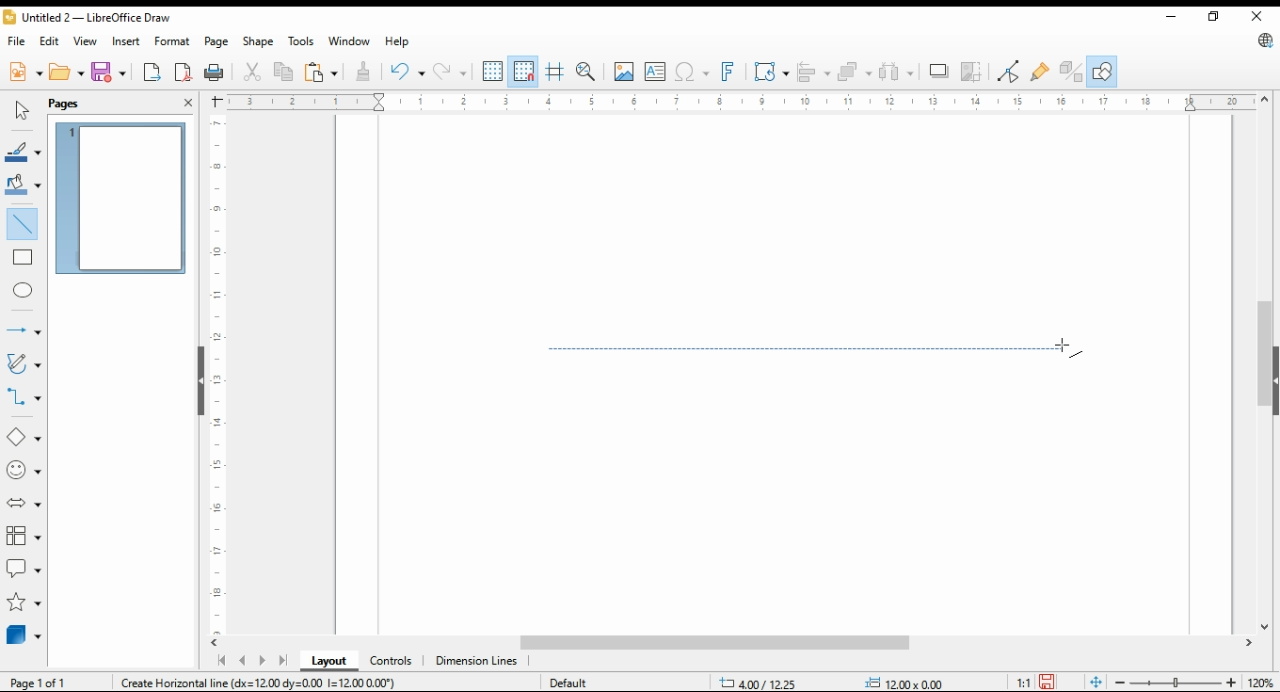 This screenshot has width=1280, height=692. I want to click on close pane, so click(189, 102).